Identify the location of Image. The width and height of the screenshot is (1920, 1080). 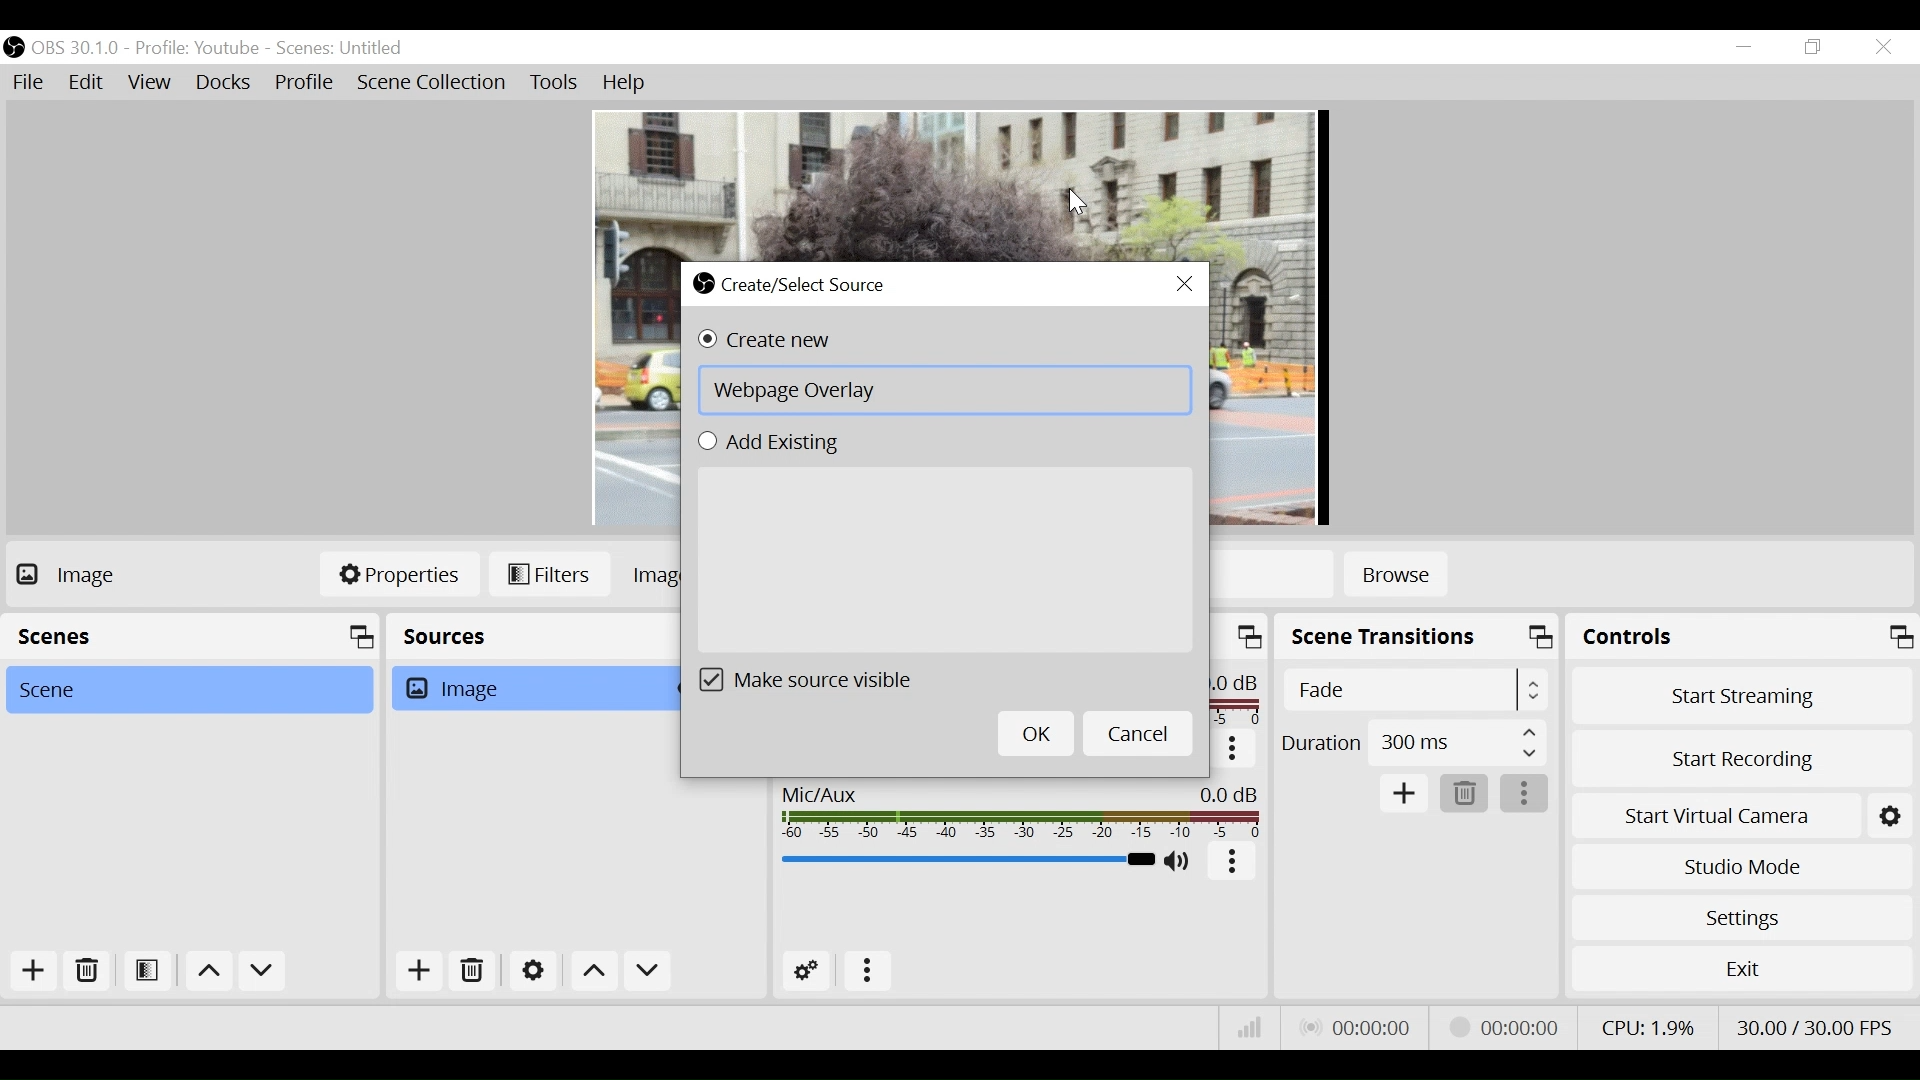
(531, 688).